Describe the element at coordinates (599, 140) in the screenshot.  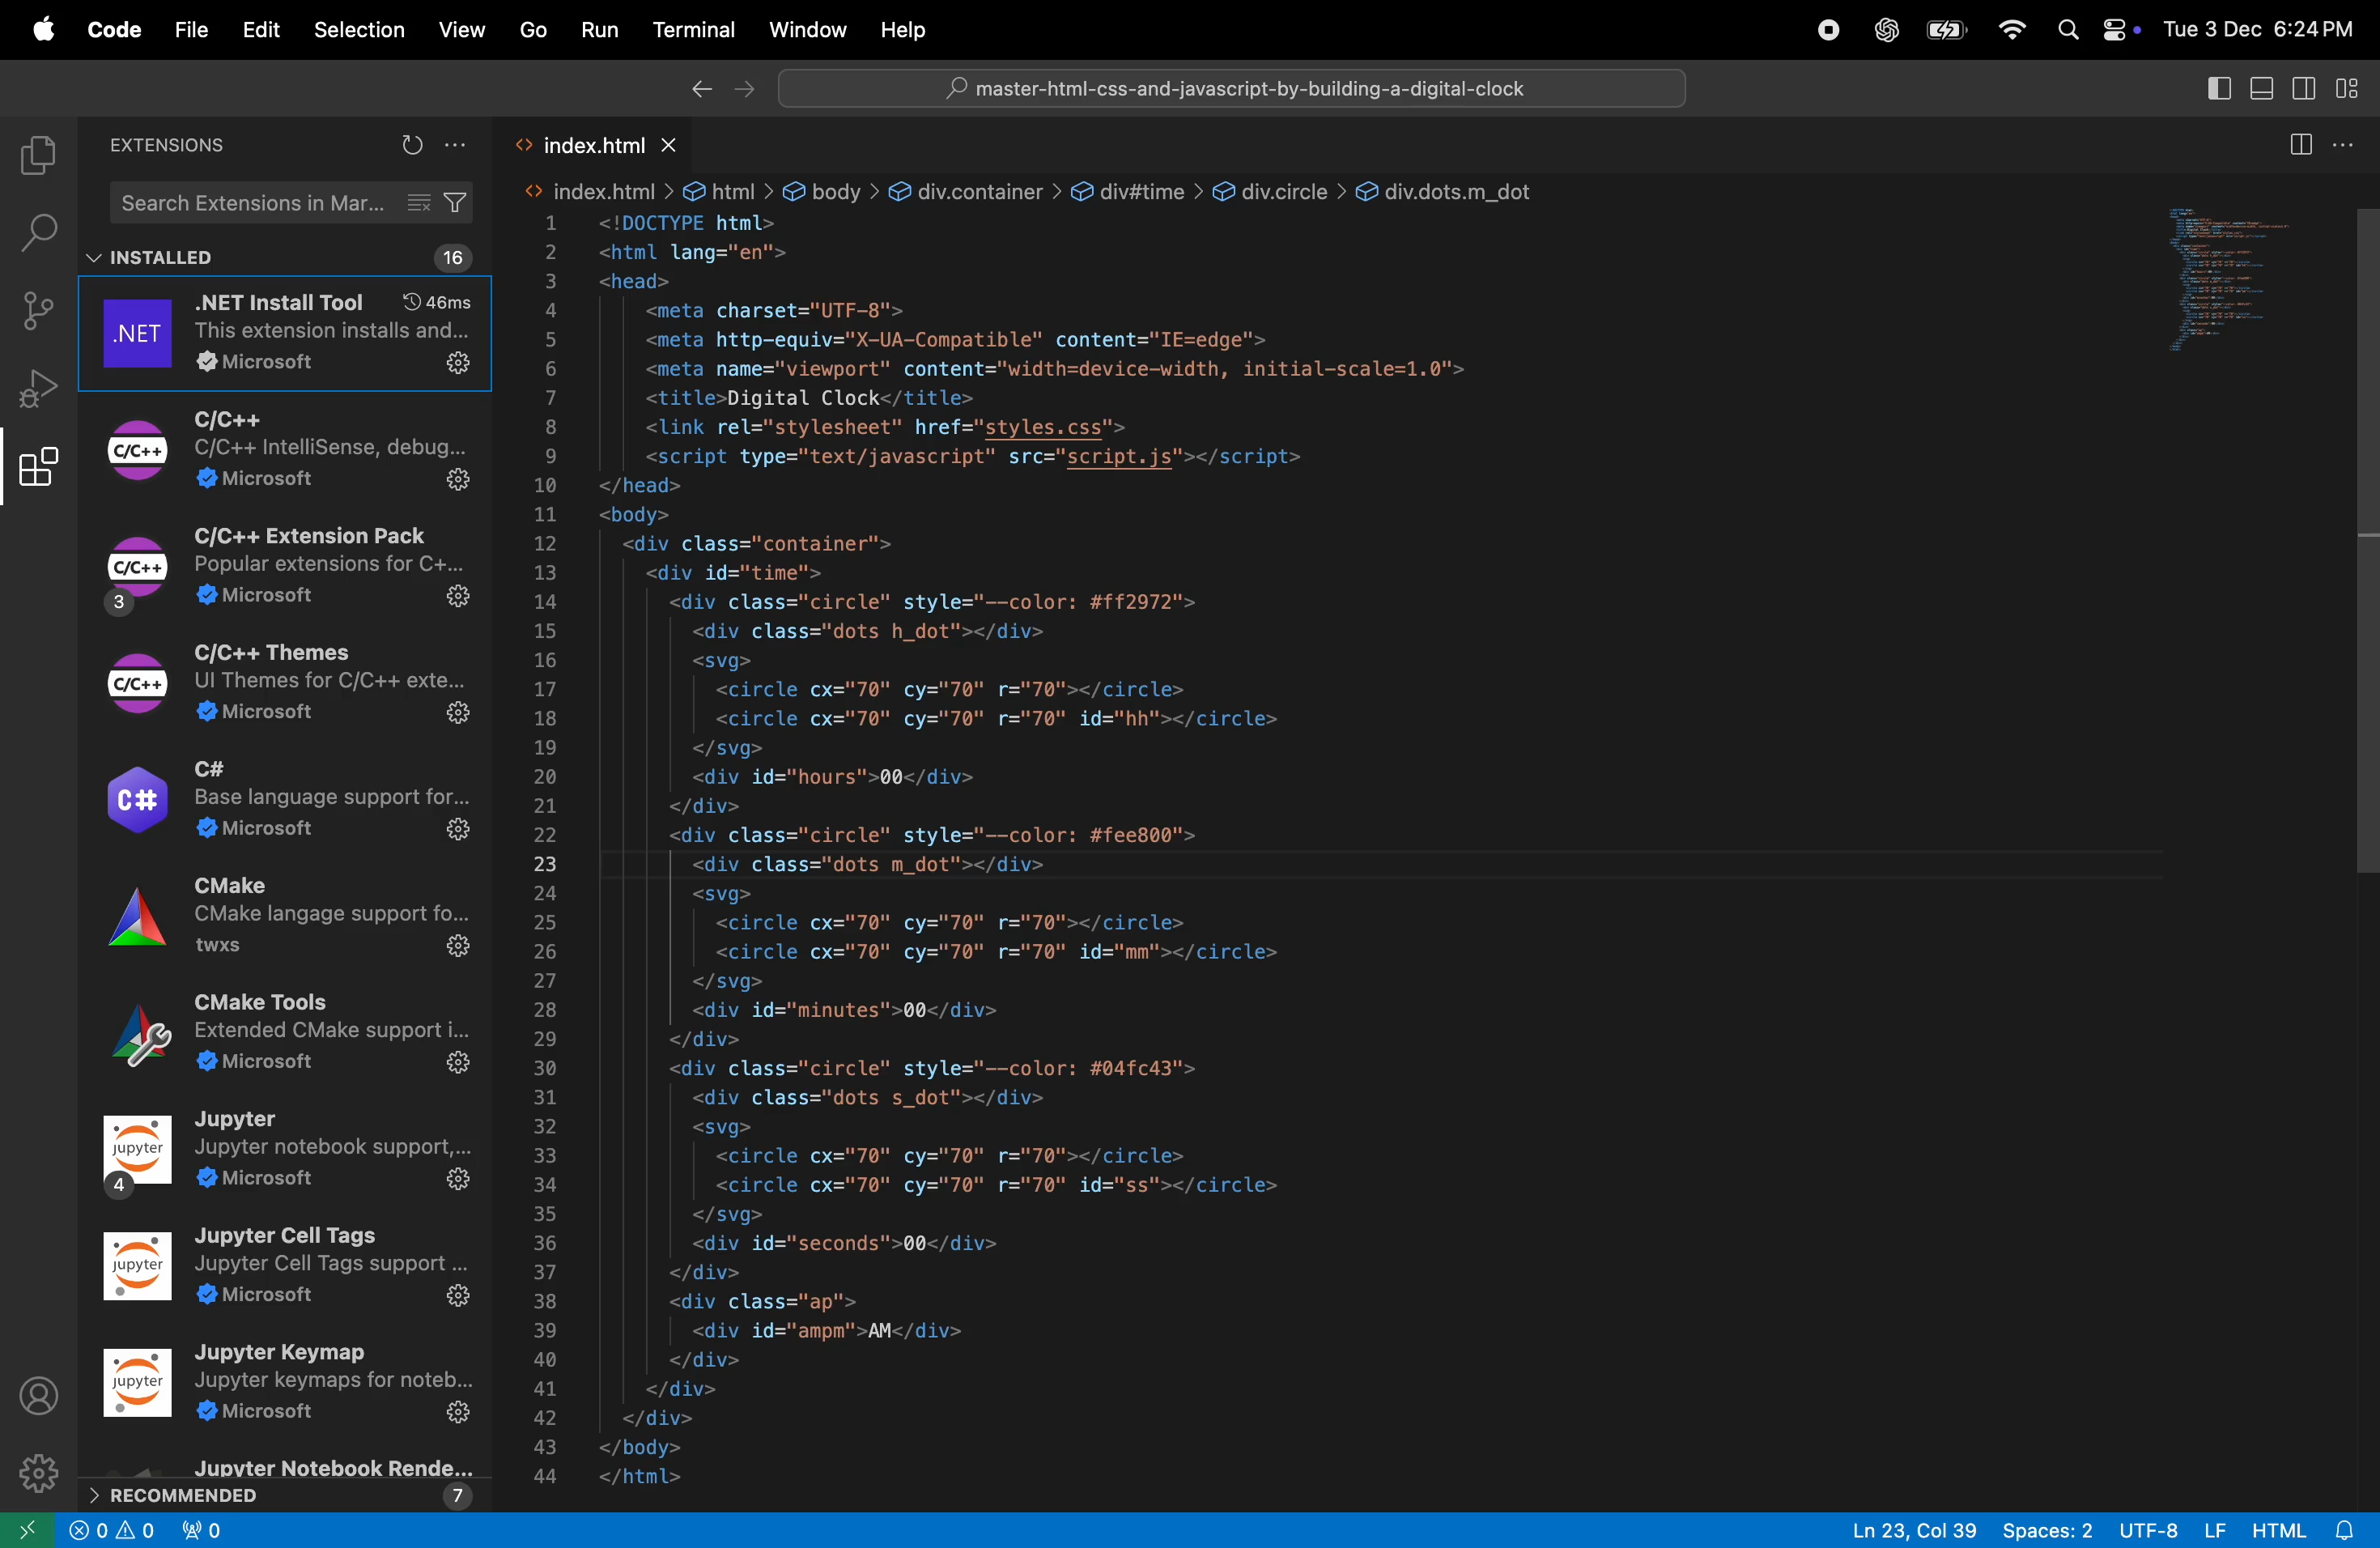
I see `index.html` at that location.